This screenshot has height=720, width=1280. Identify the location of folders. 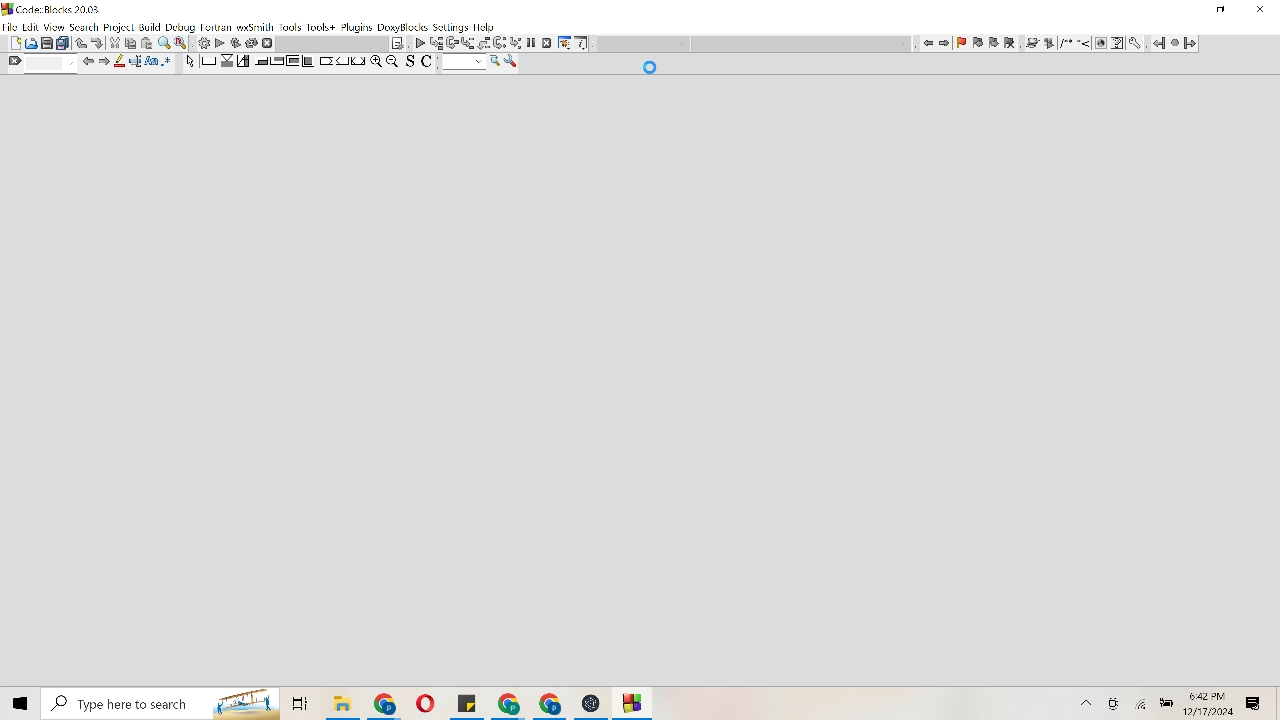
(299, 704).